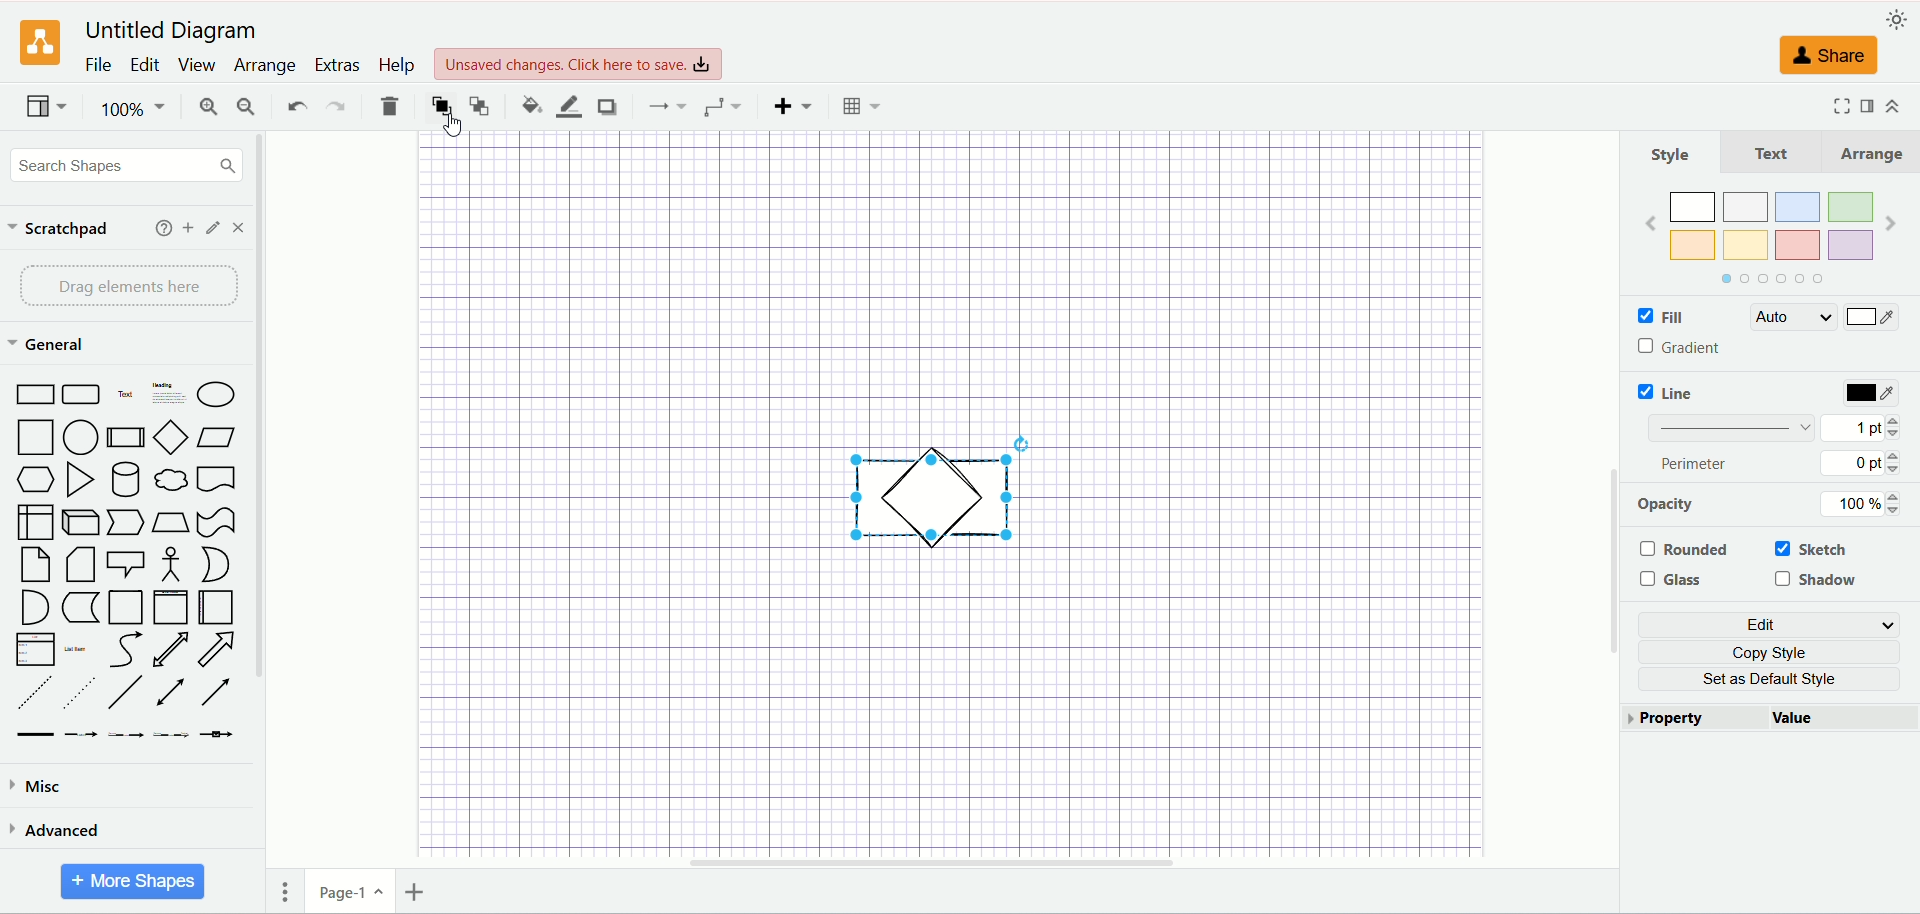  What do you see at coordinates (30, 565) in the screenshot?
I see `Note` at bounding box center [30, 565].